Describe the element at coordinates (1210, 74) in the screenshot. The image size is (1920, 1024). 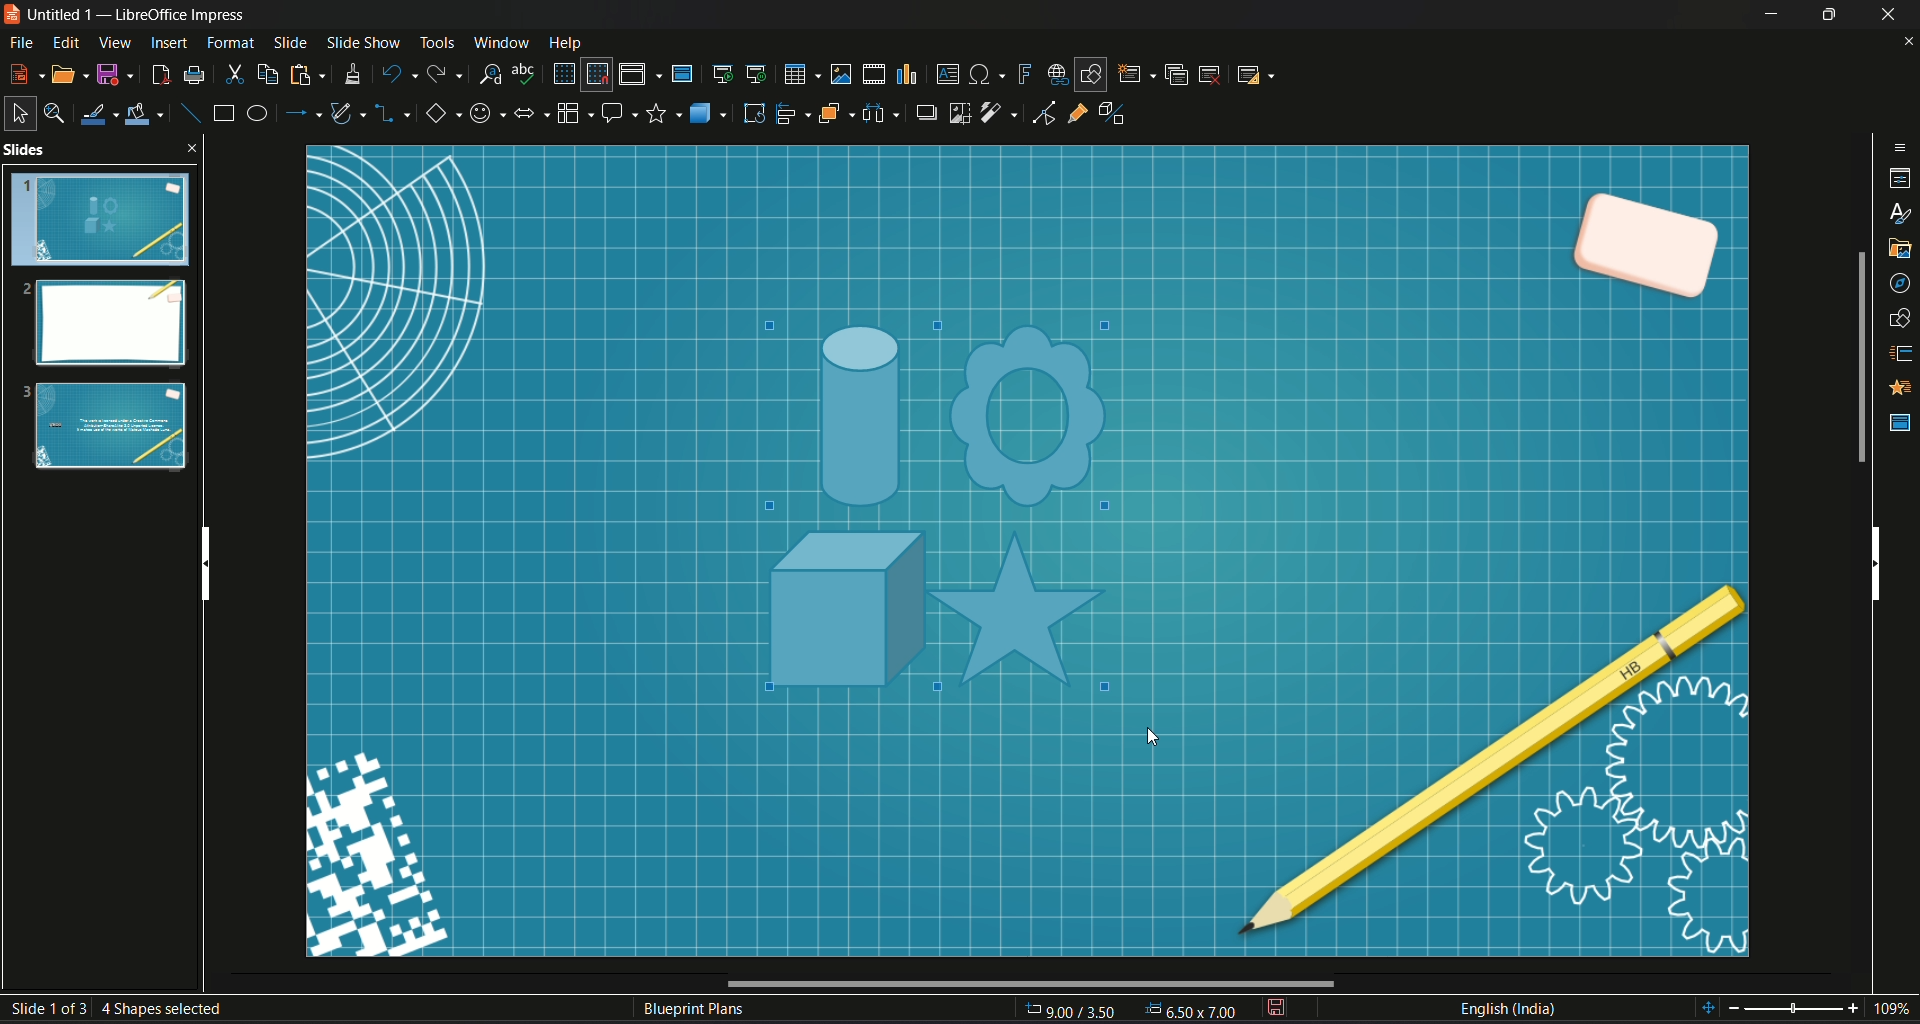
I see `delete slide` at that location.